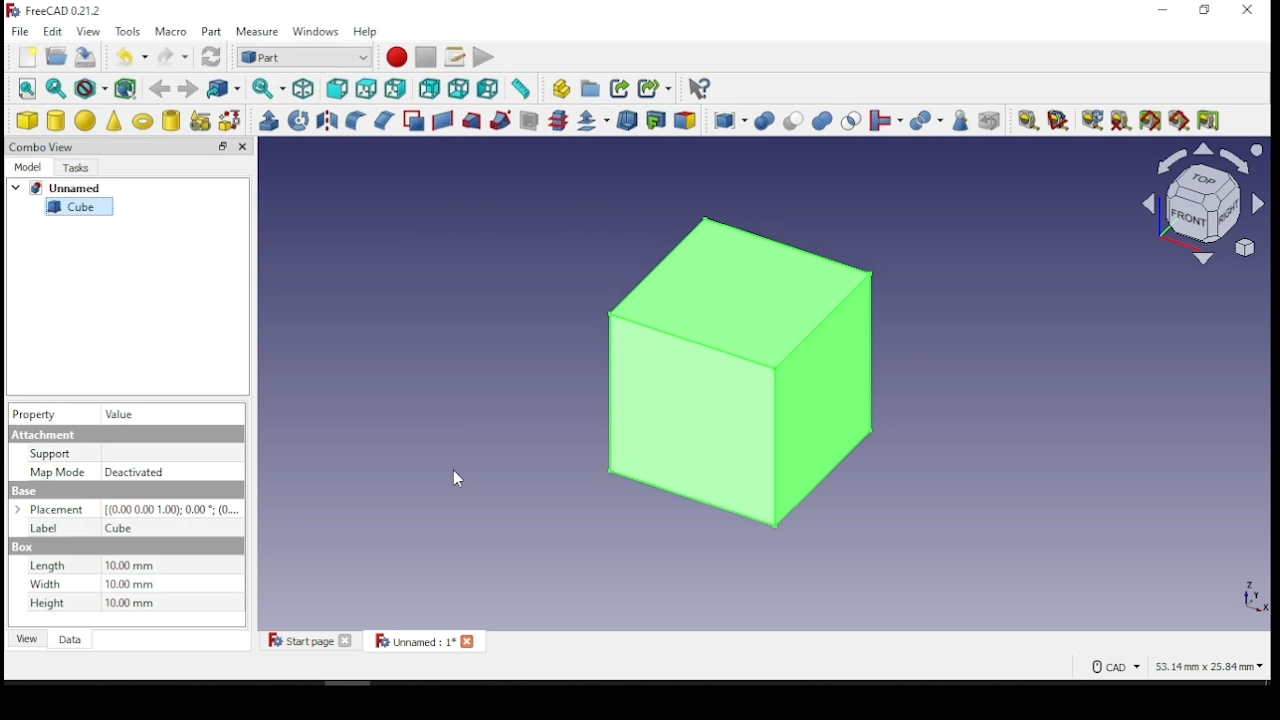 This screenshot has width=1280, height=720. I want to click on start page, so click(310, 640).